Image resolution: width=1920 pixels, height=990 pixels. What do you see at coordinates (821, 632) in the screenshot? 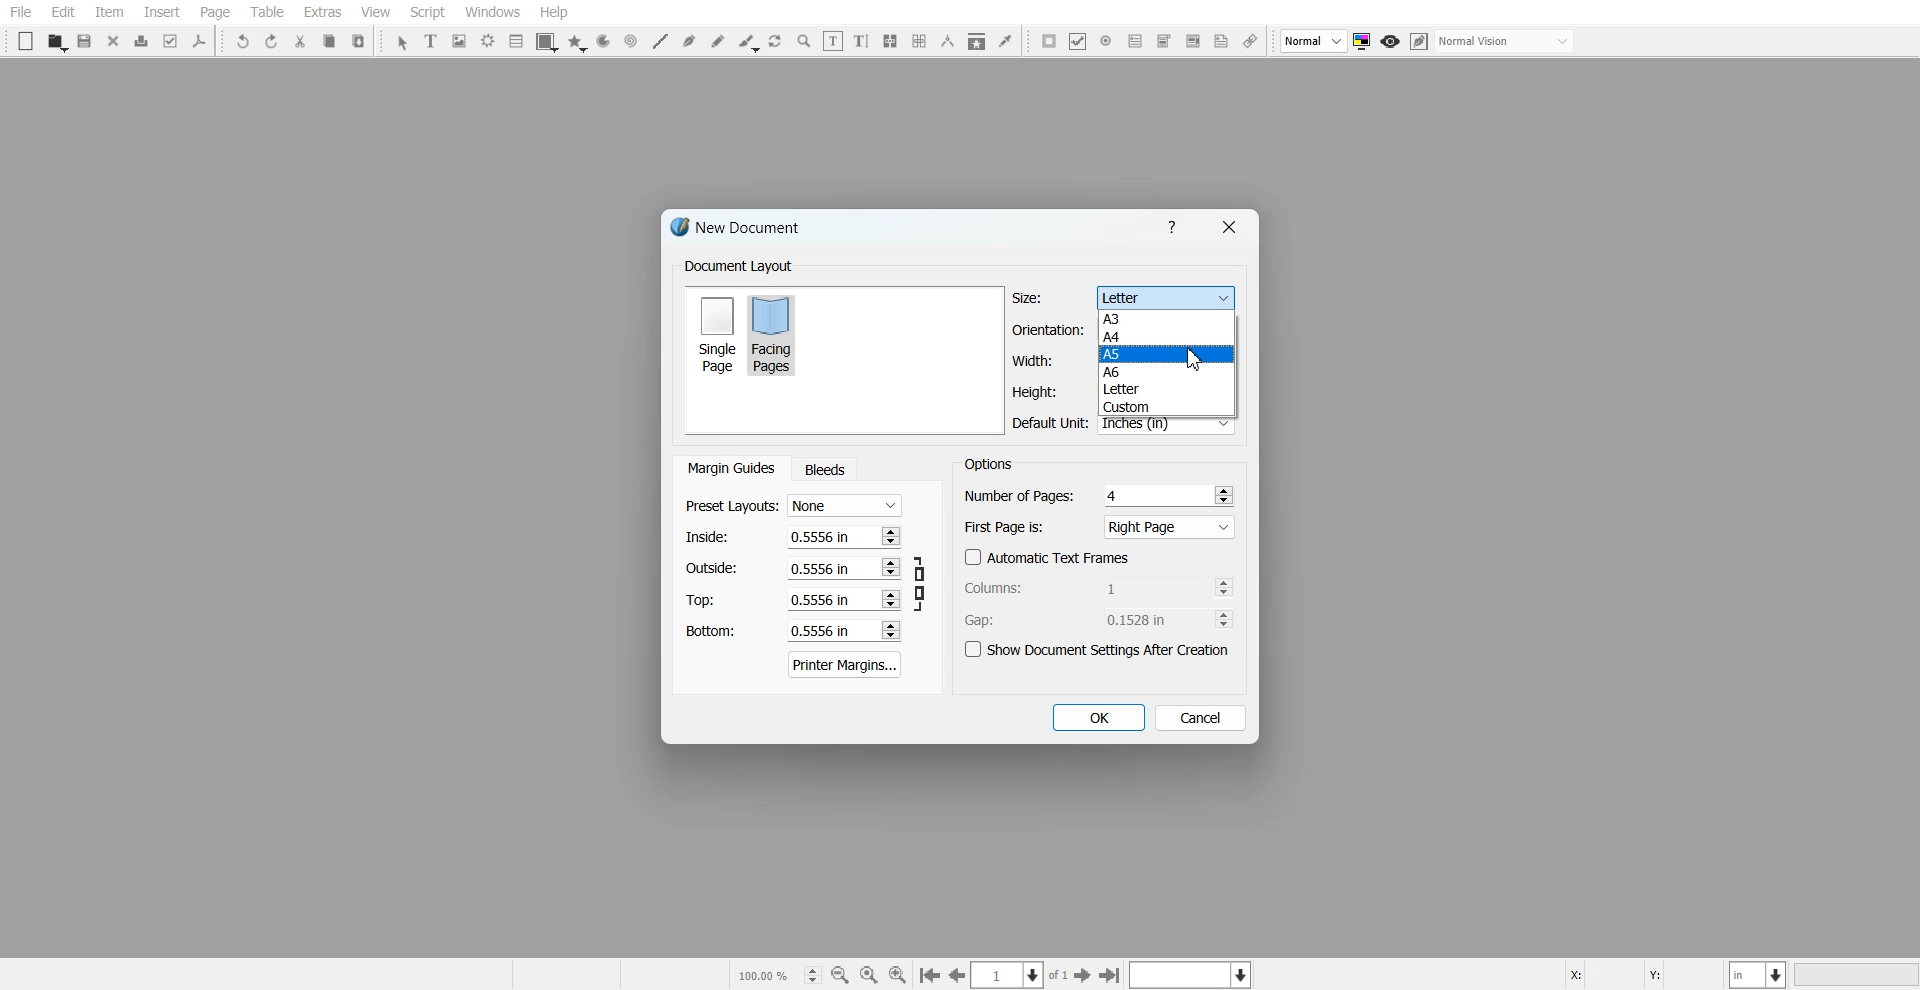
I see `0.5556 in` at bounding box center [821, 632].